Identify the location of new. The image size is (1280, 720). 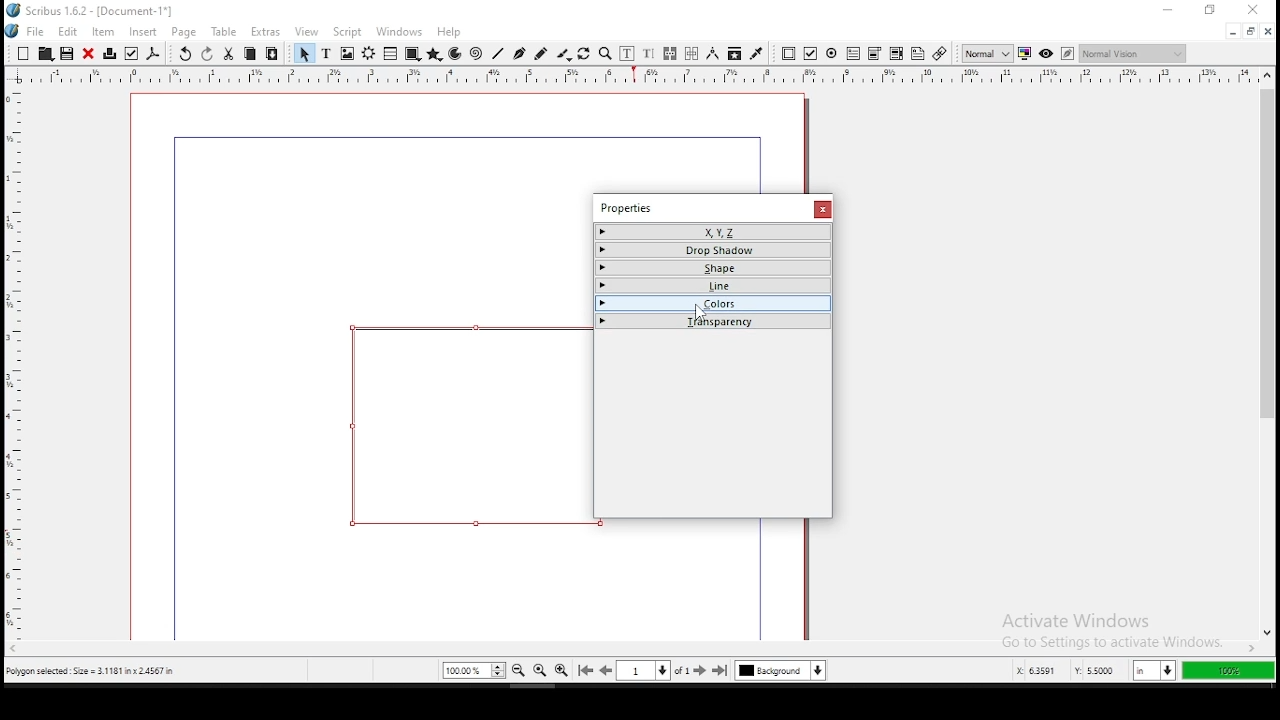
(23, 52).